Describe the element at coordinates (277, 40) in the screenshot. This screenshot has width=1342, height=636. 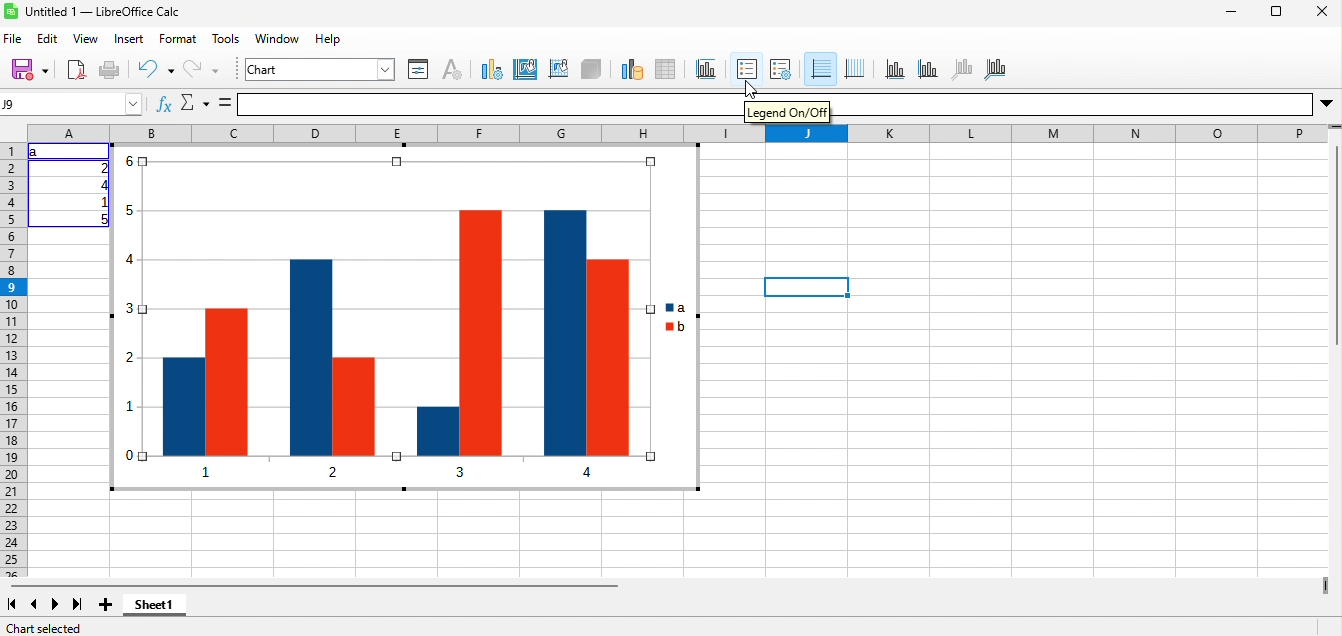
I see `window` at that location.